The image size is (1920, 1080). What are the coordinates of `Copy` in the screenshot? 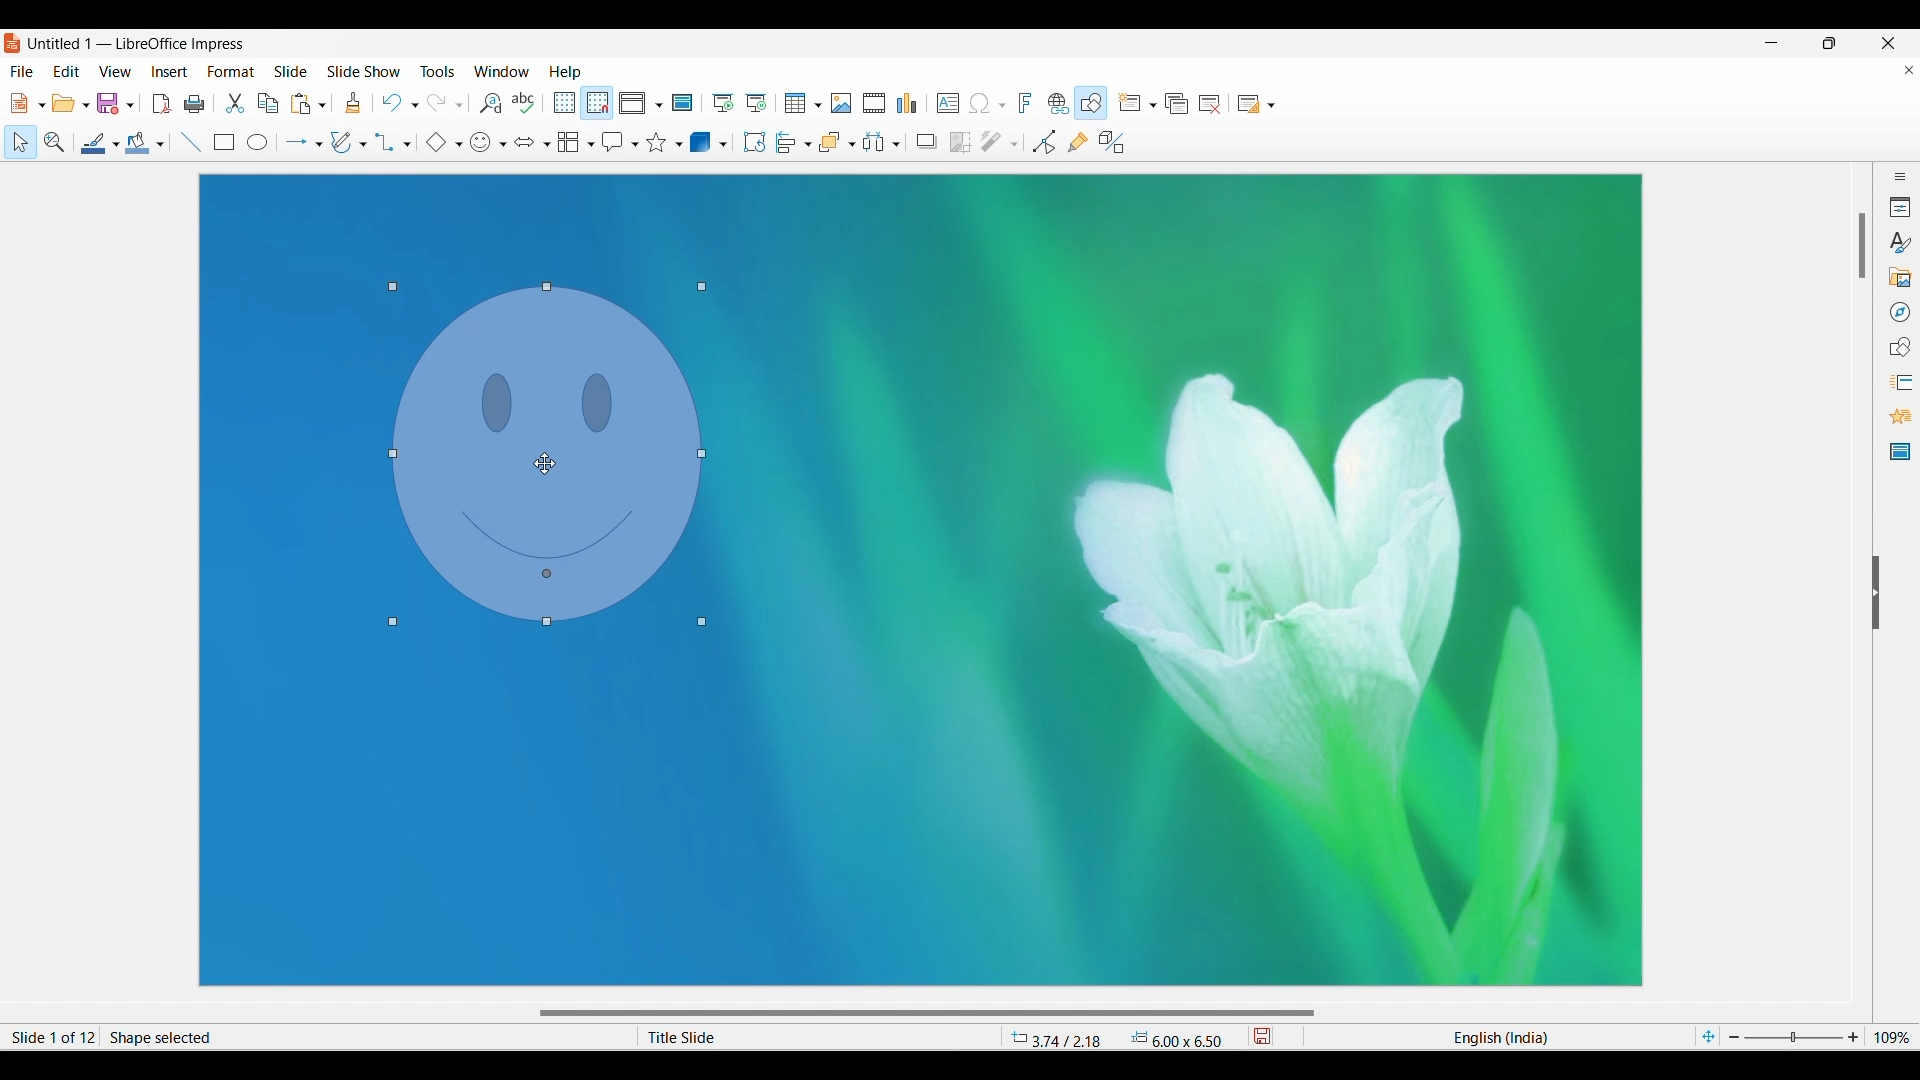 It's located at (268, 104).